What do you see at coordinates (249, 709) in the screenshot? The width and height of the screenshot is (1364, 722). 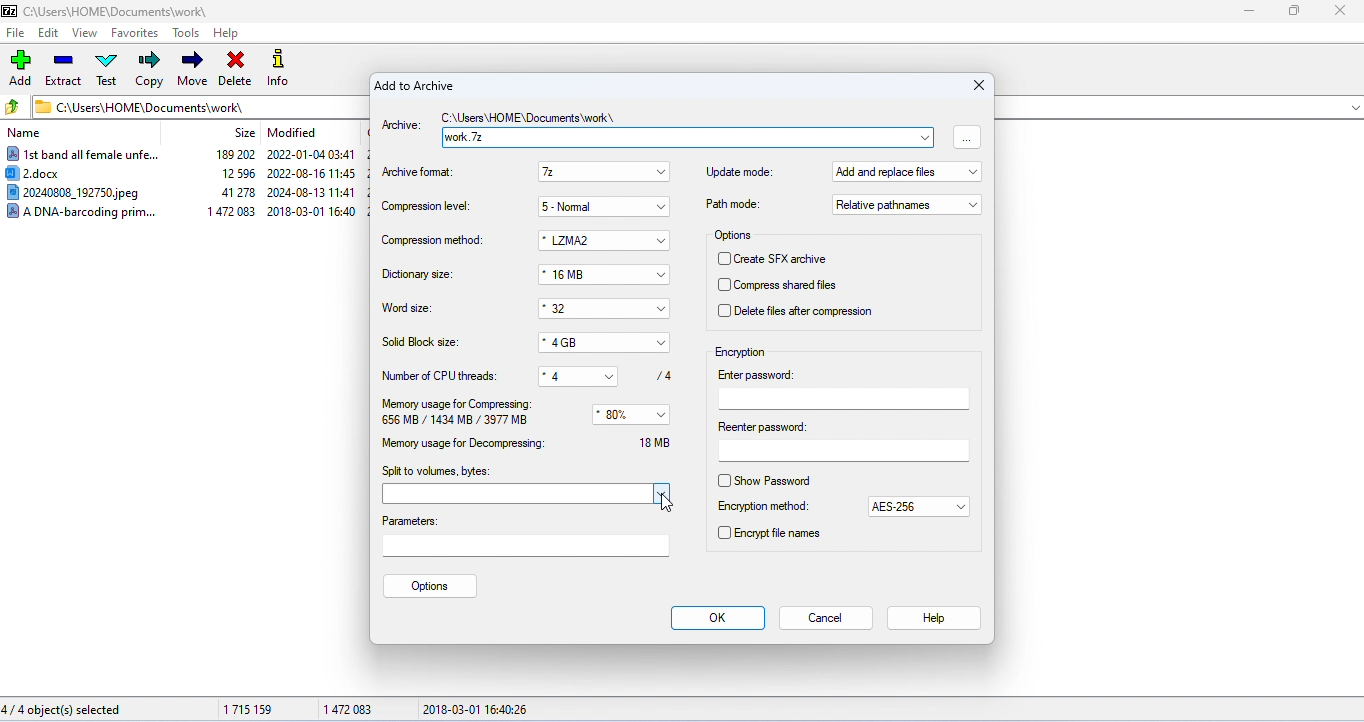 I see `1715159` at bounding box center [249, 709].